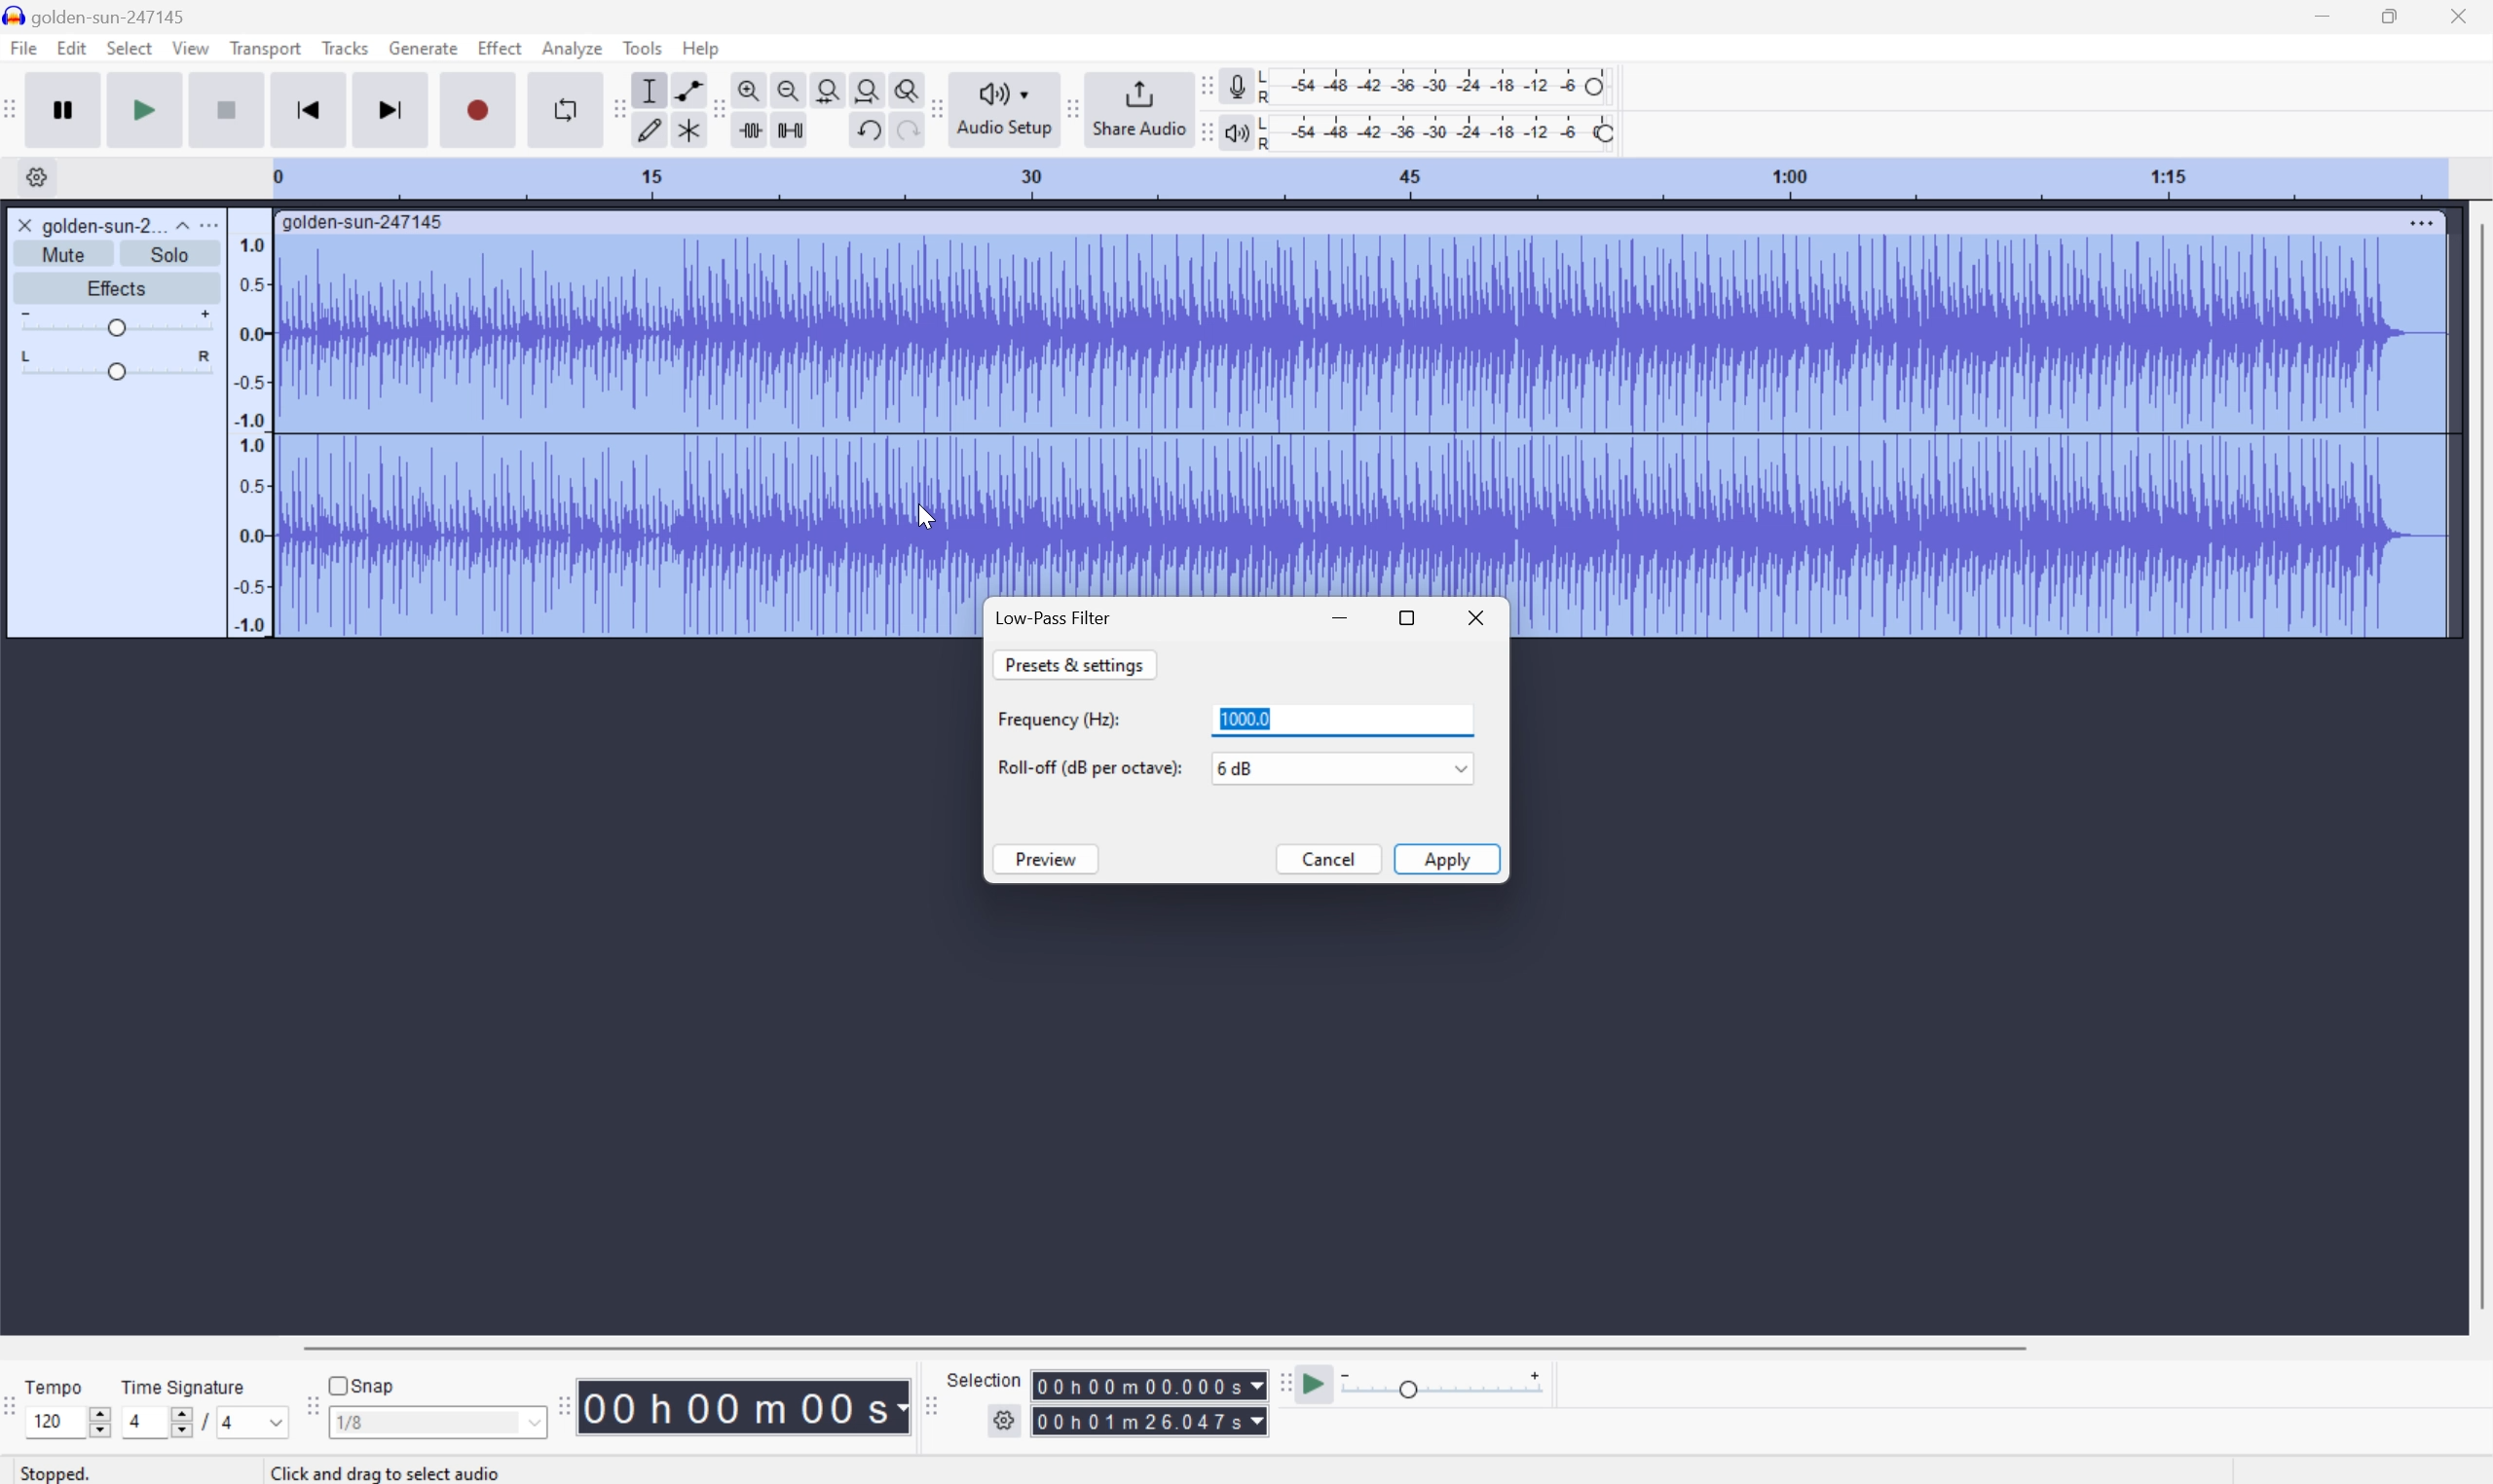 This screenshot has width=2493, height=1484. Describe the element at coordinates (1345, 619) in the screenshot. I see `Minimze` at that location.